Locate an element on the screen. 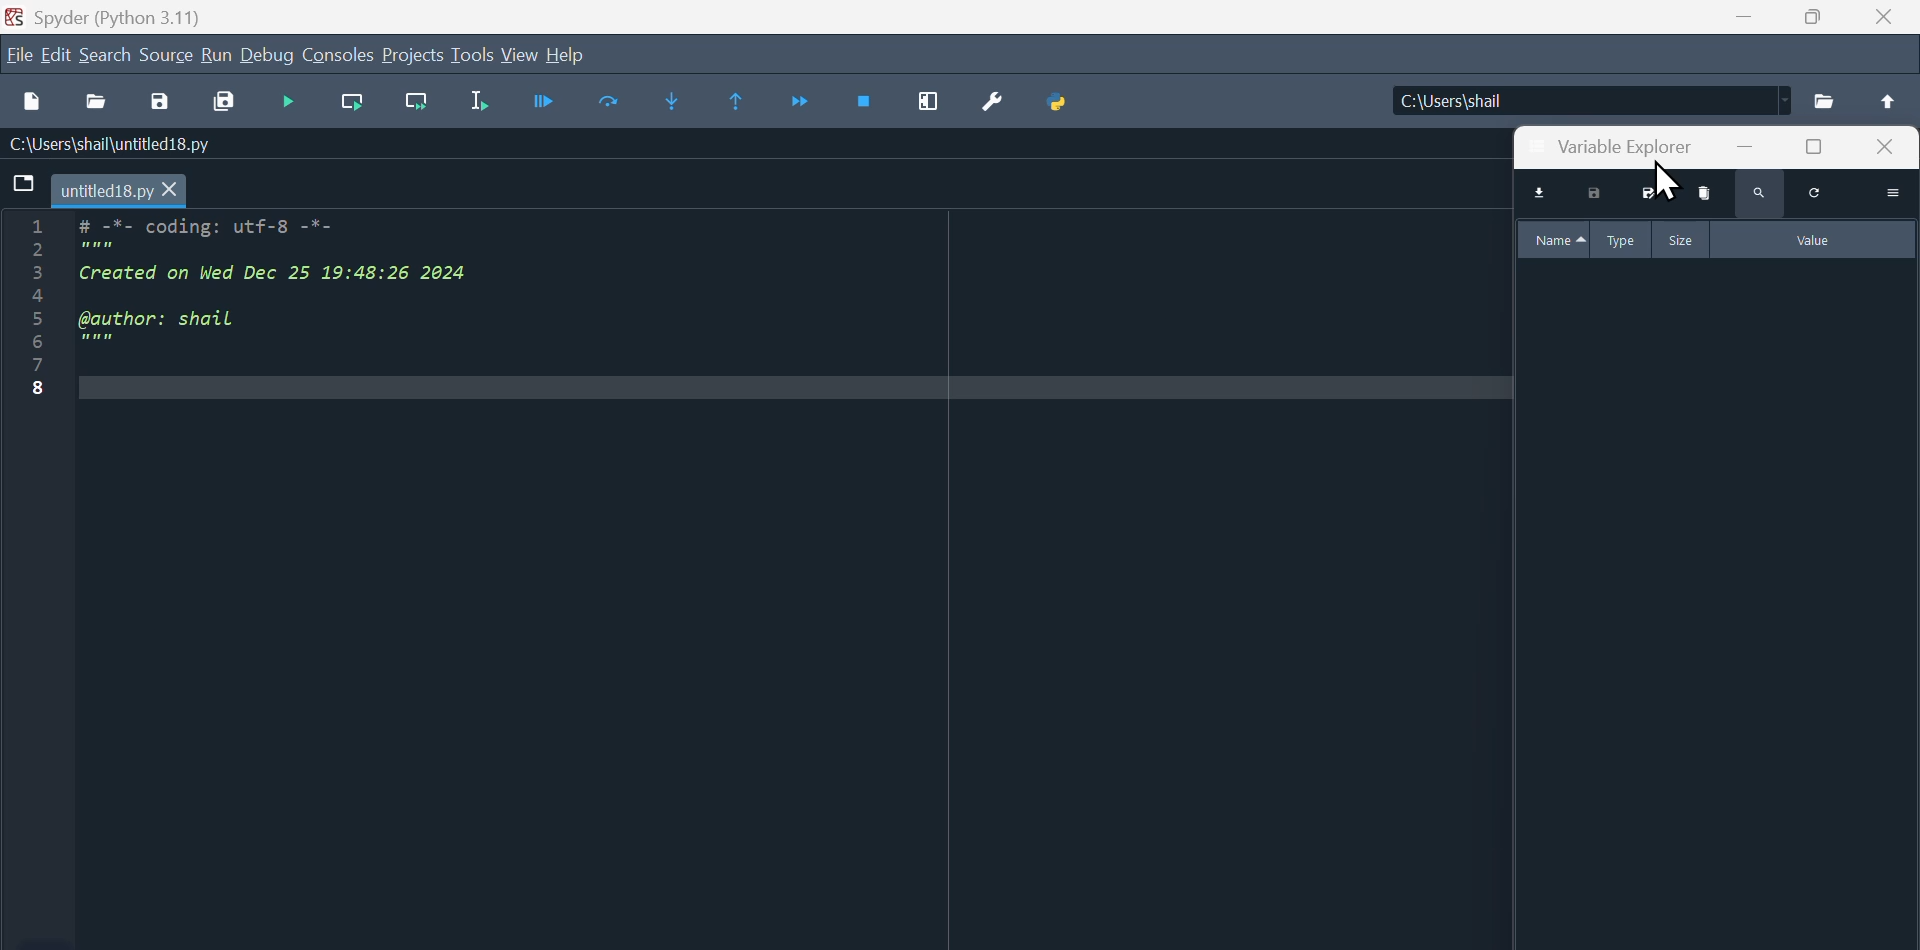 This screenshot has width=1920, height=950. Help is located at coordinates (572, 53).